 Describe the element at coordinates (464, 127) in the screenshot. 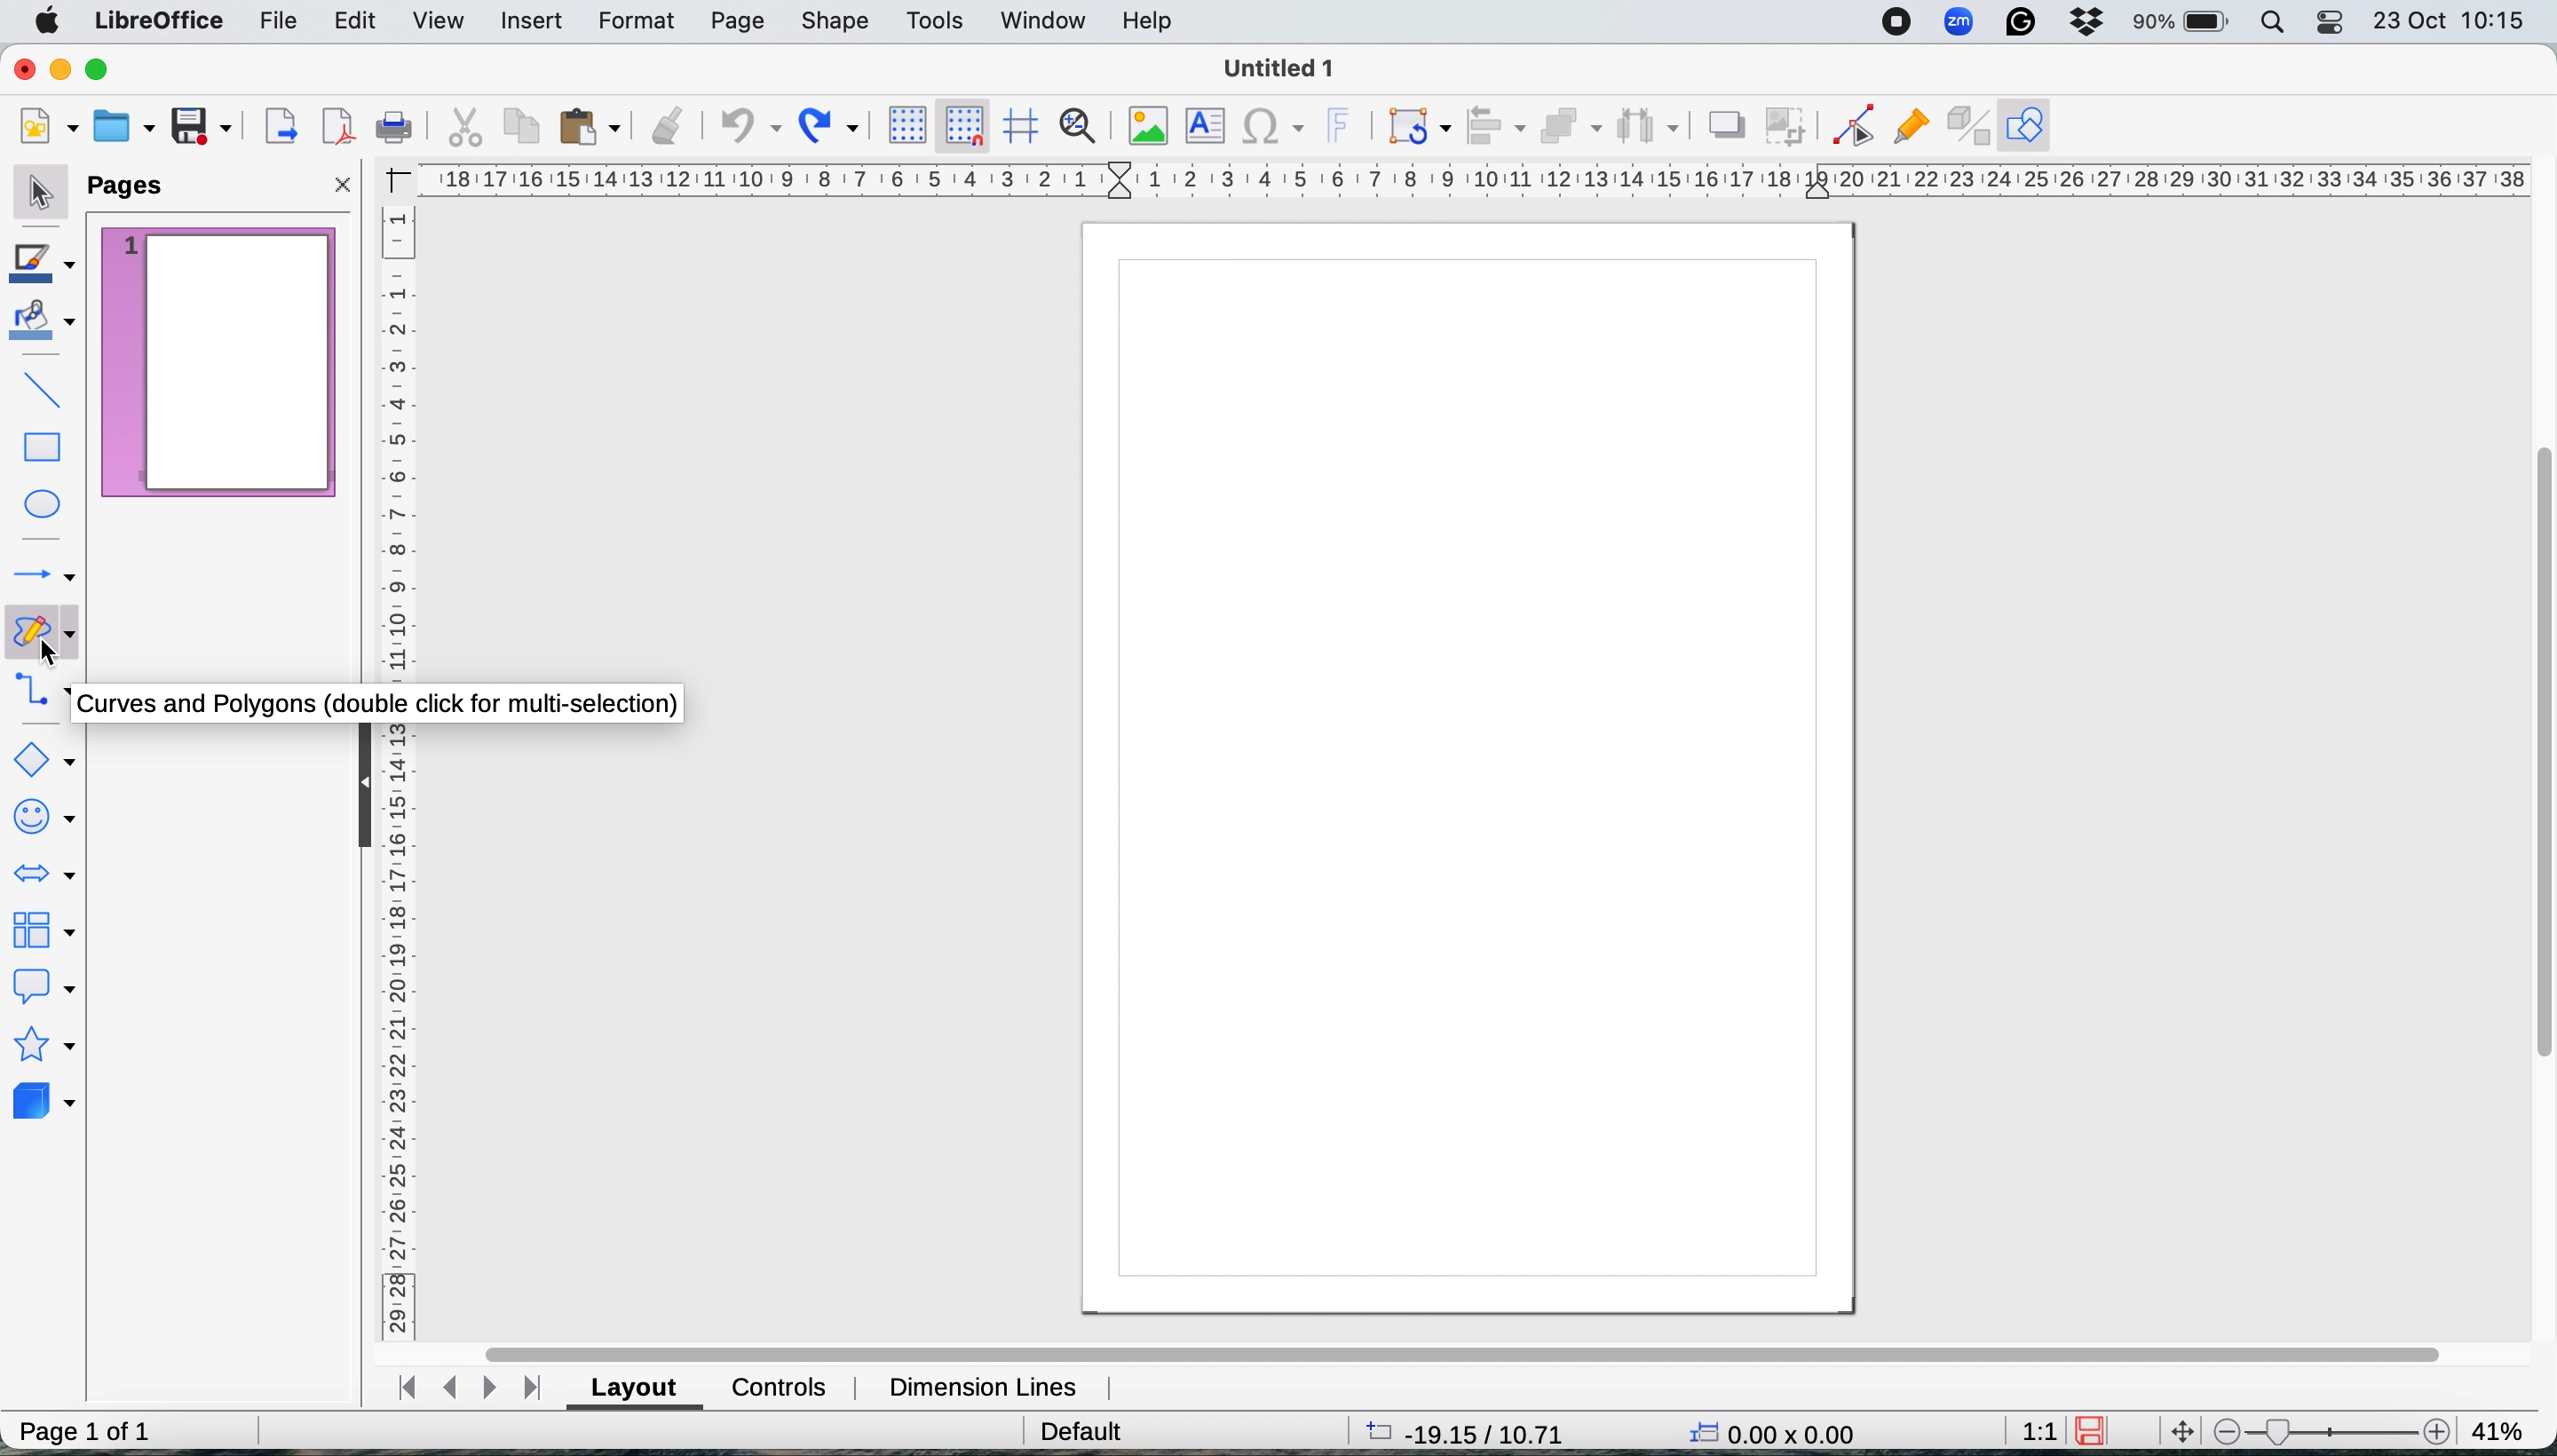

I see `cut` at that location.